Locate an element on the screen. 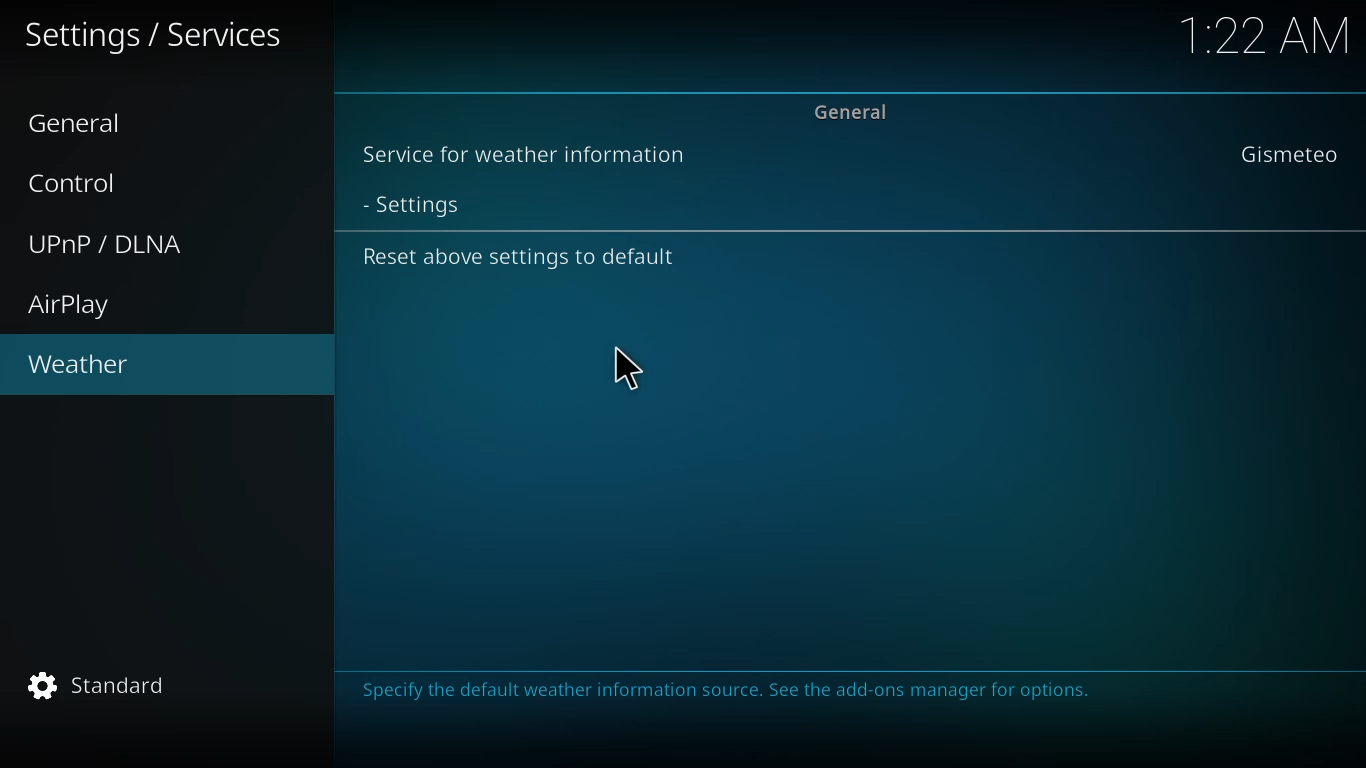  standard is located at coordinates (105, 686).